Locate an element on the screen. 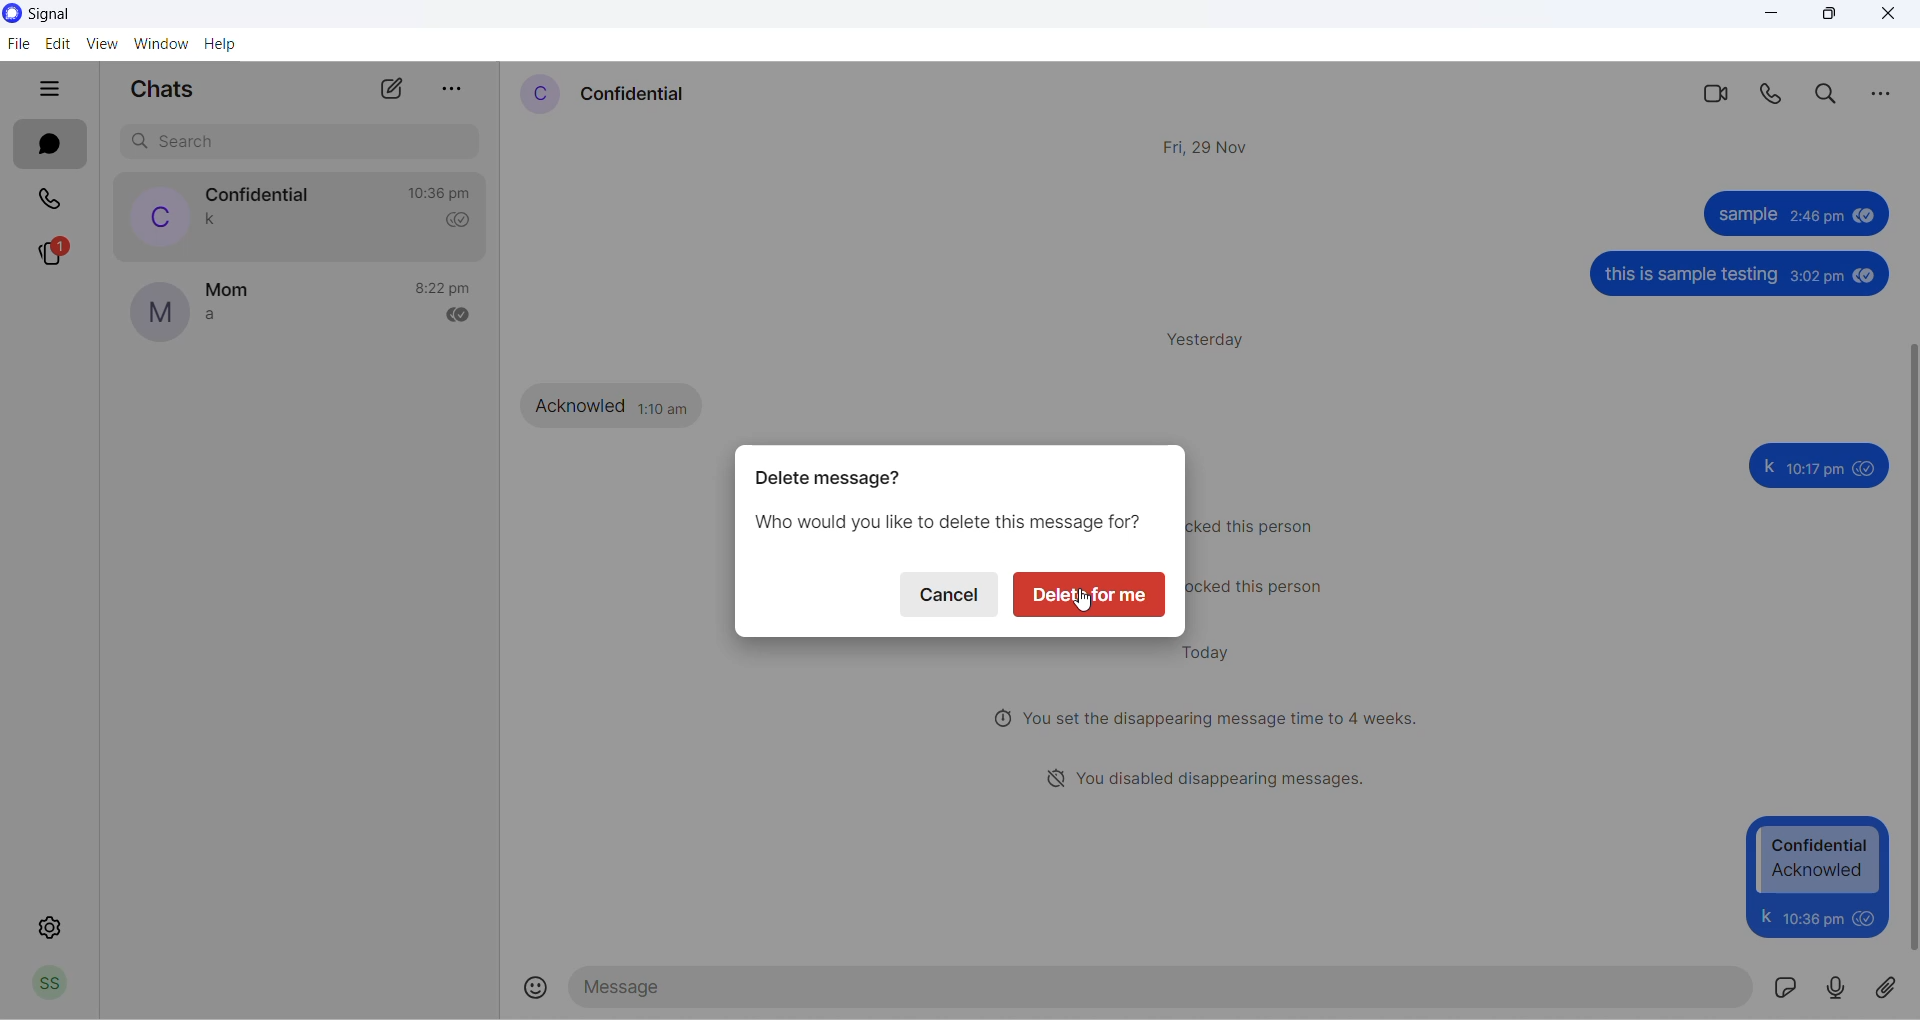 The width and height of the screenshot is (1920, 1020). video call is located at coordinates (1713, 97).